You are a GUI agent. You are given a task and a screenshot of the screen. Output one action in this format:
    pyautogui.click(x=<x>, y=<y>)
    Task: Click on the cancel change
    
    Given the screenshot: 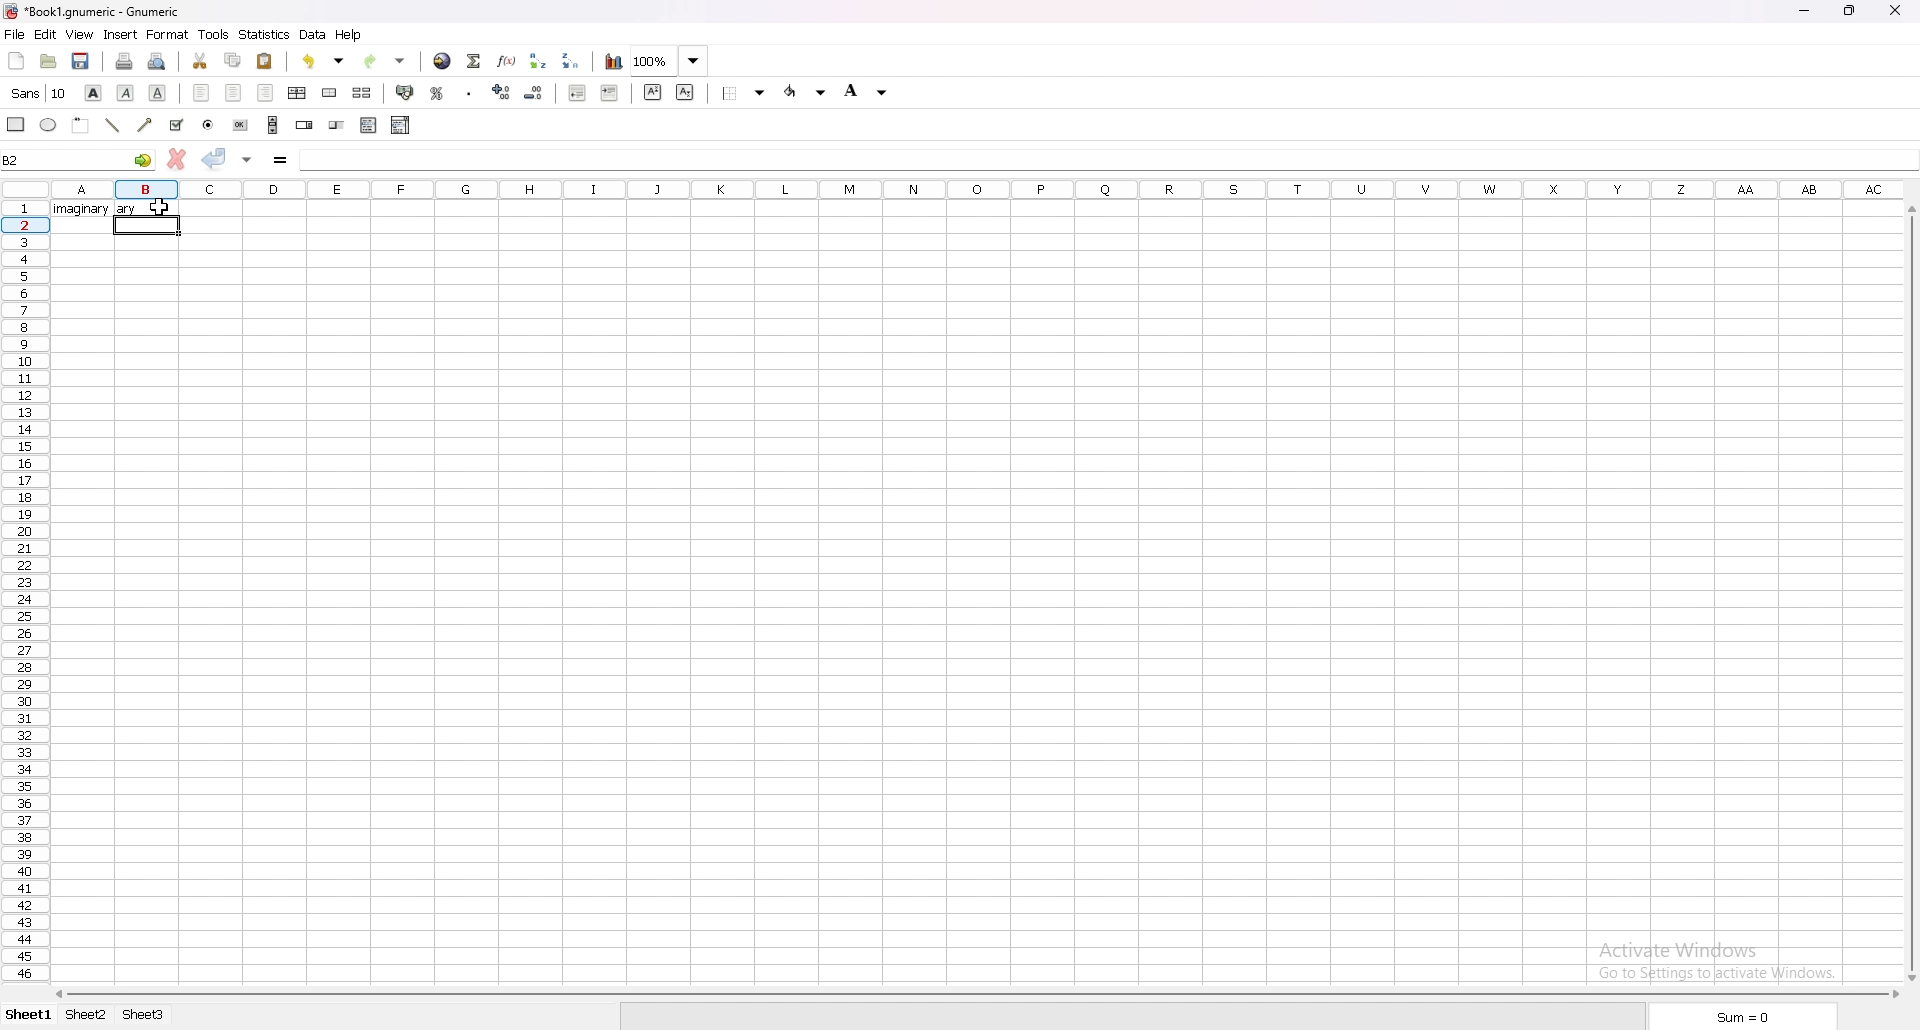 What is the action you would take?
    pyautogui.click(x=176, y=160)
    